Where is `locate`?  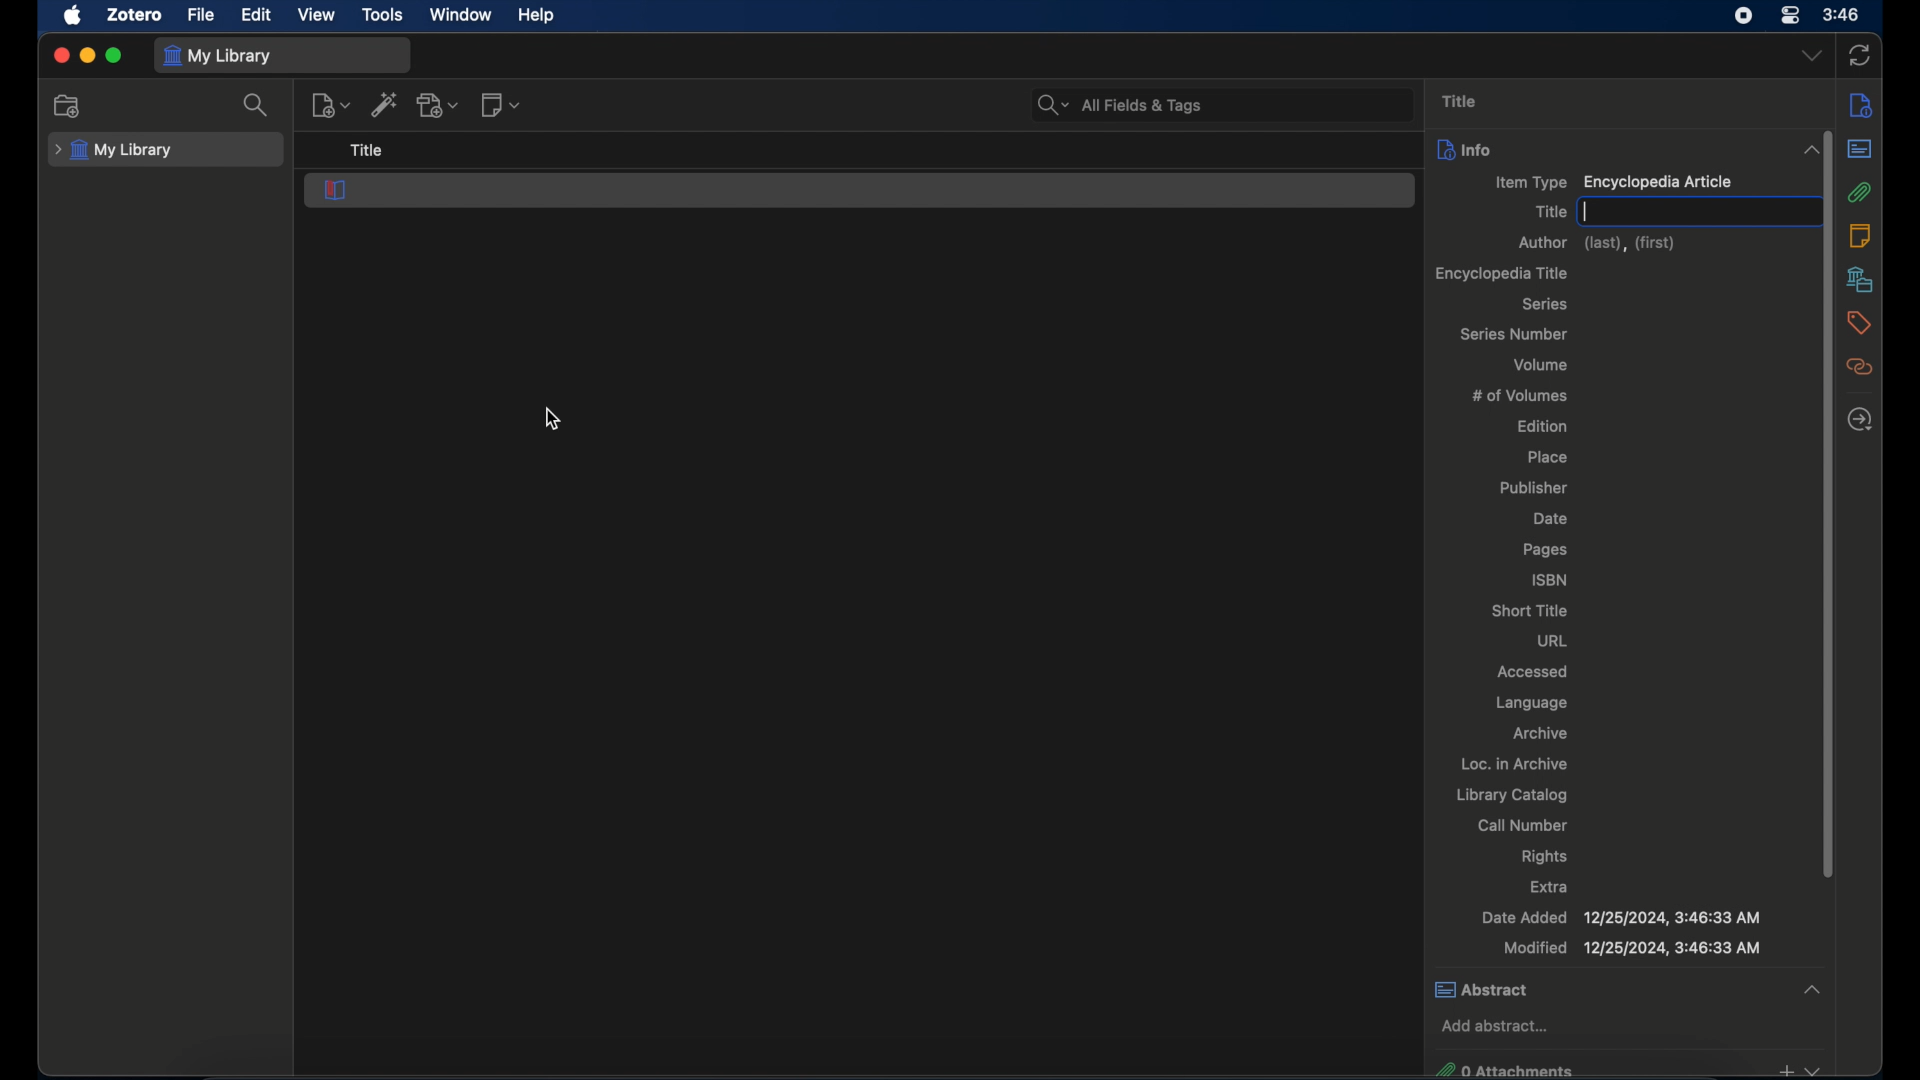 locate is located at coordinates (1860, 421).